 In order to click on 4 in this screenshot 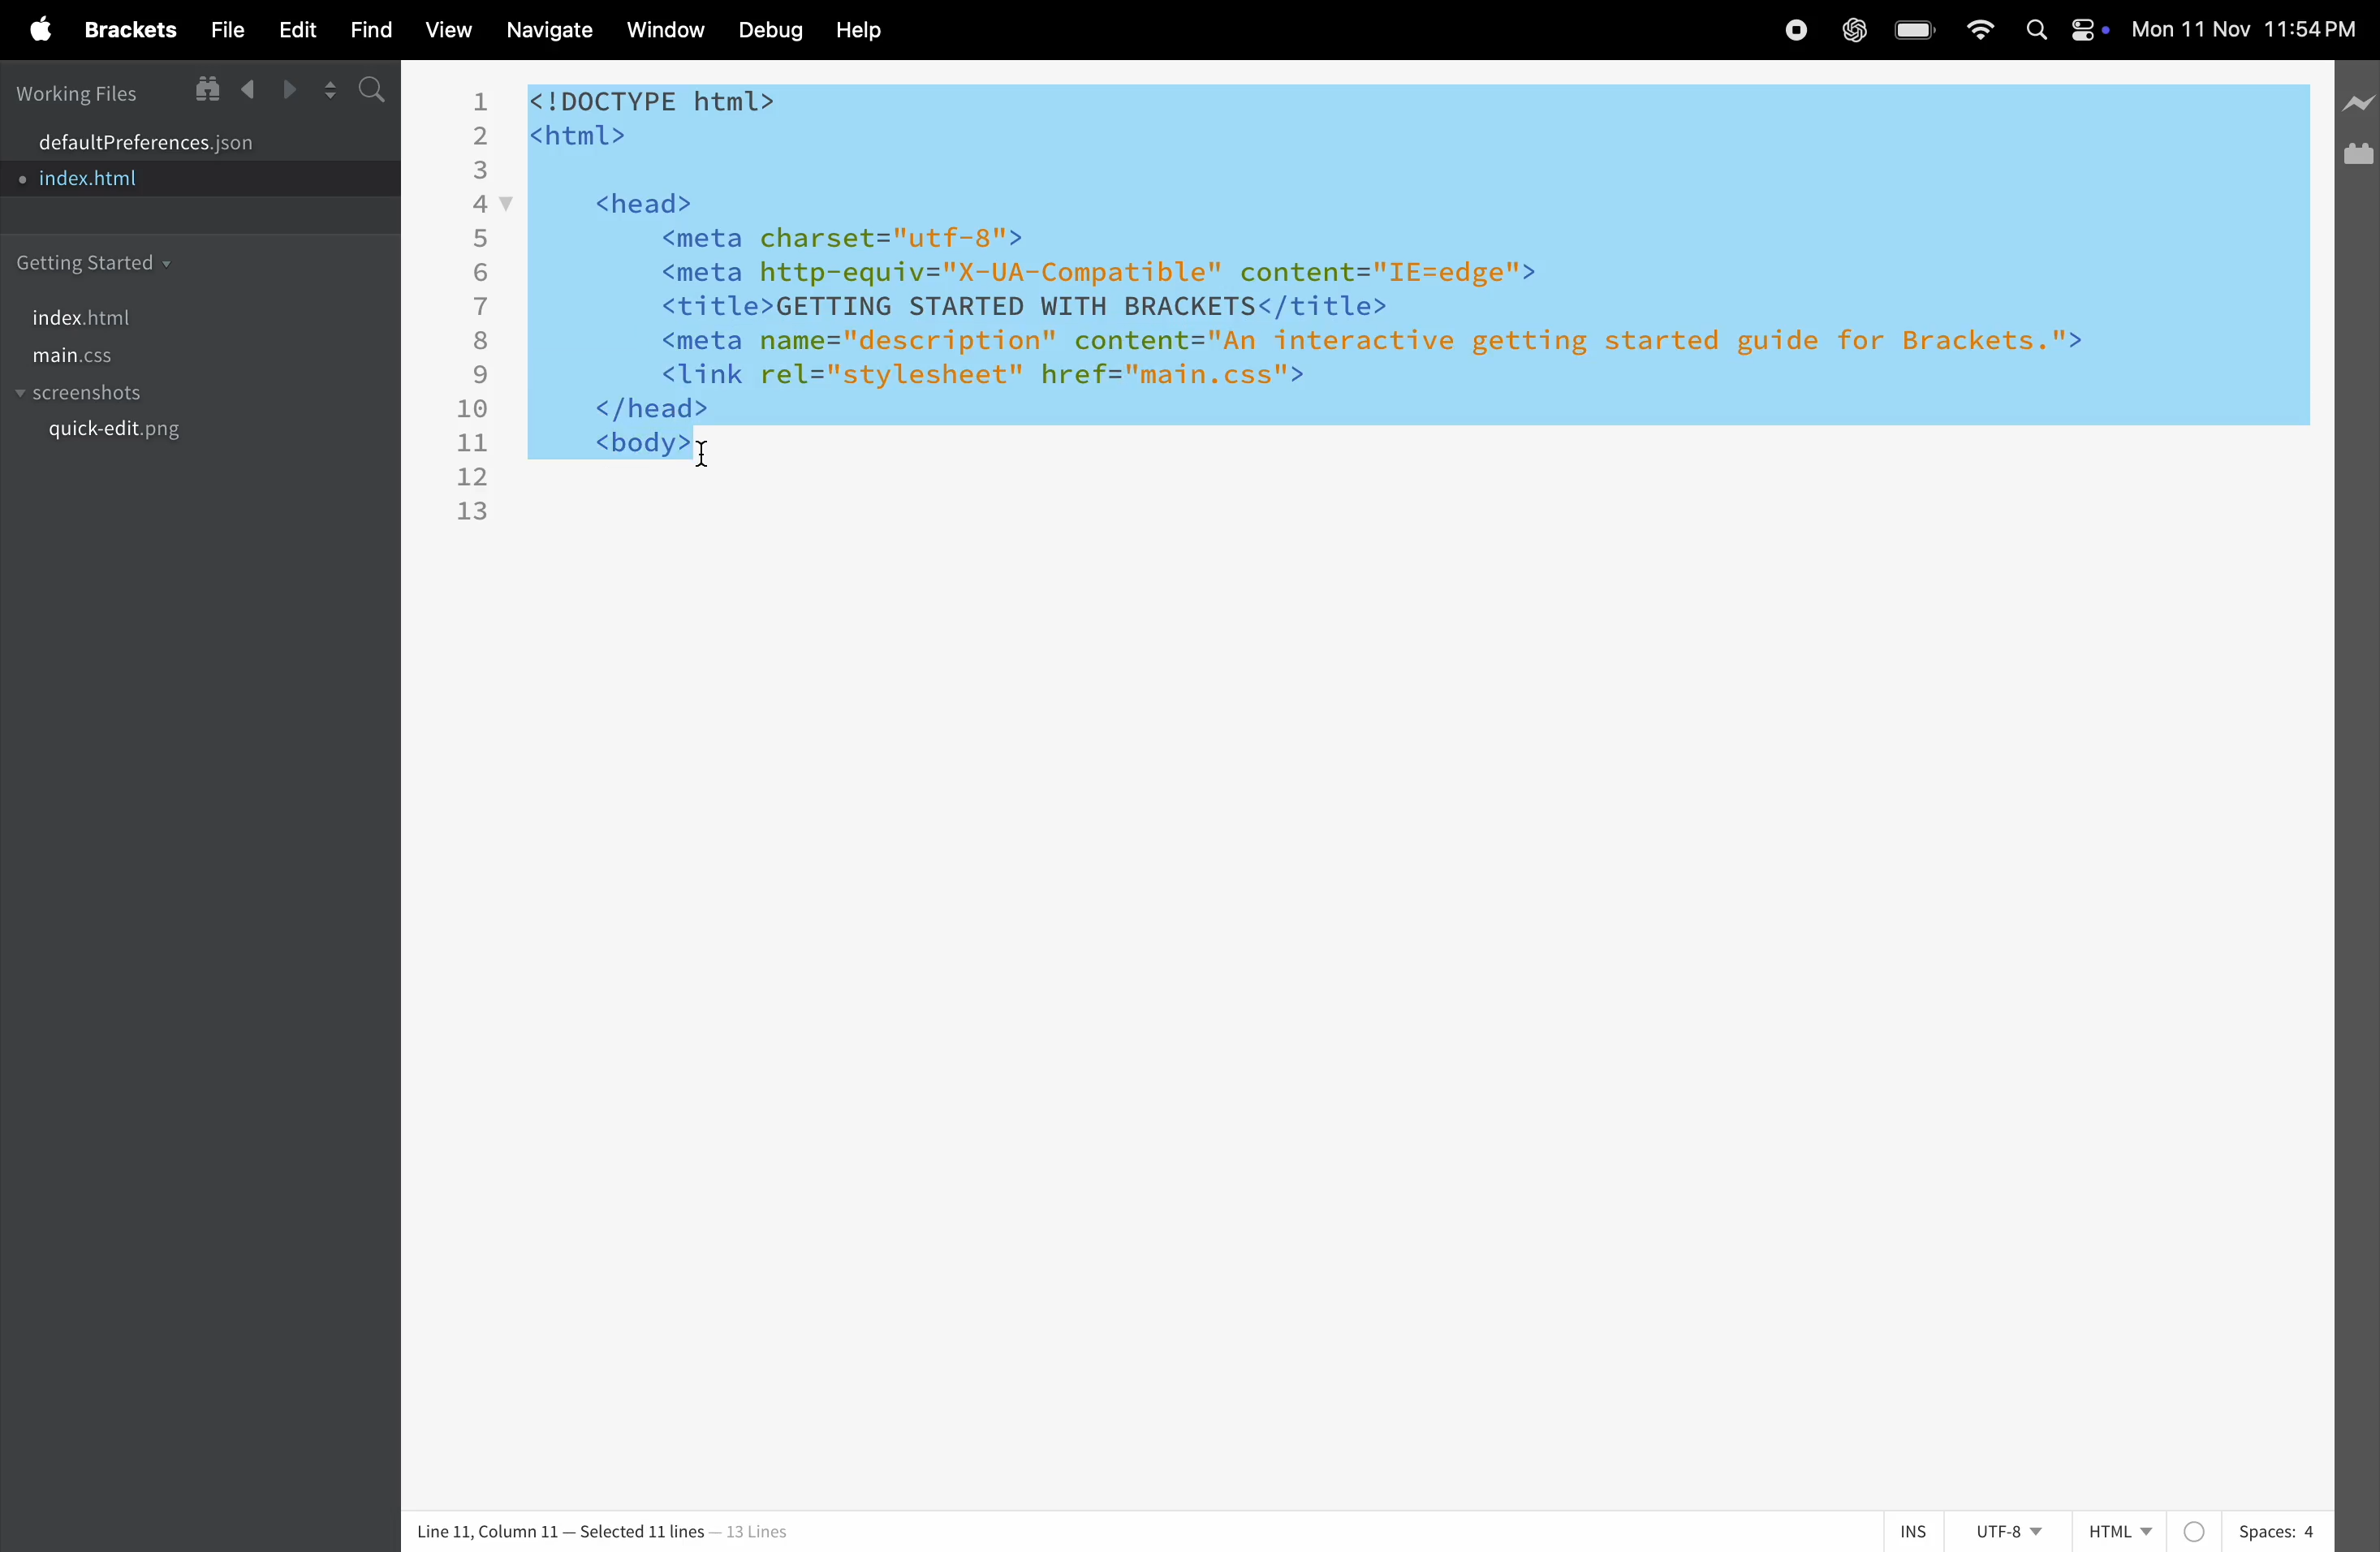, I will do `click(479, 206)`.